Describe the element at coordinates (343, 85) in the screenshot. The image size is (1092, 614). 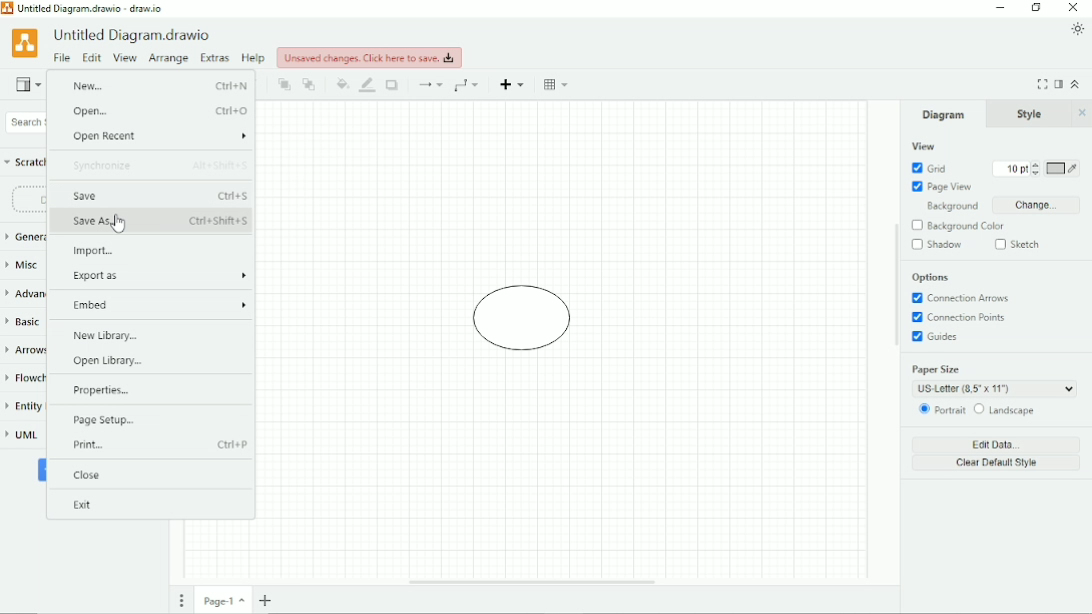
I see `Fill color` at that location.